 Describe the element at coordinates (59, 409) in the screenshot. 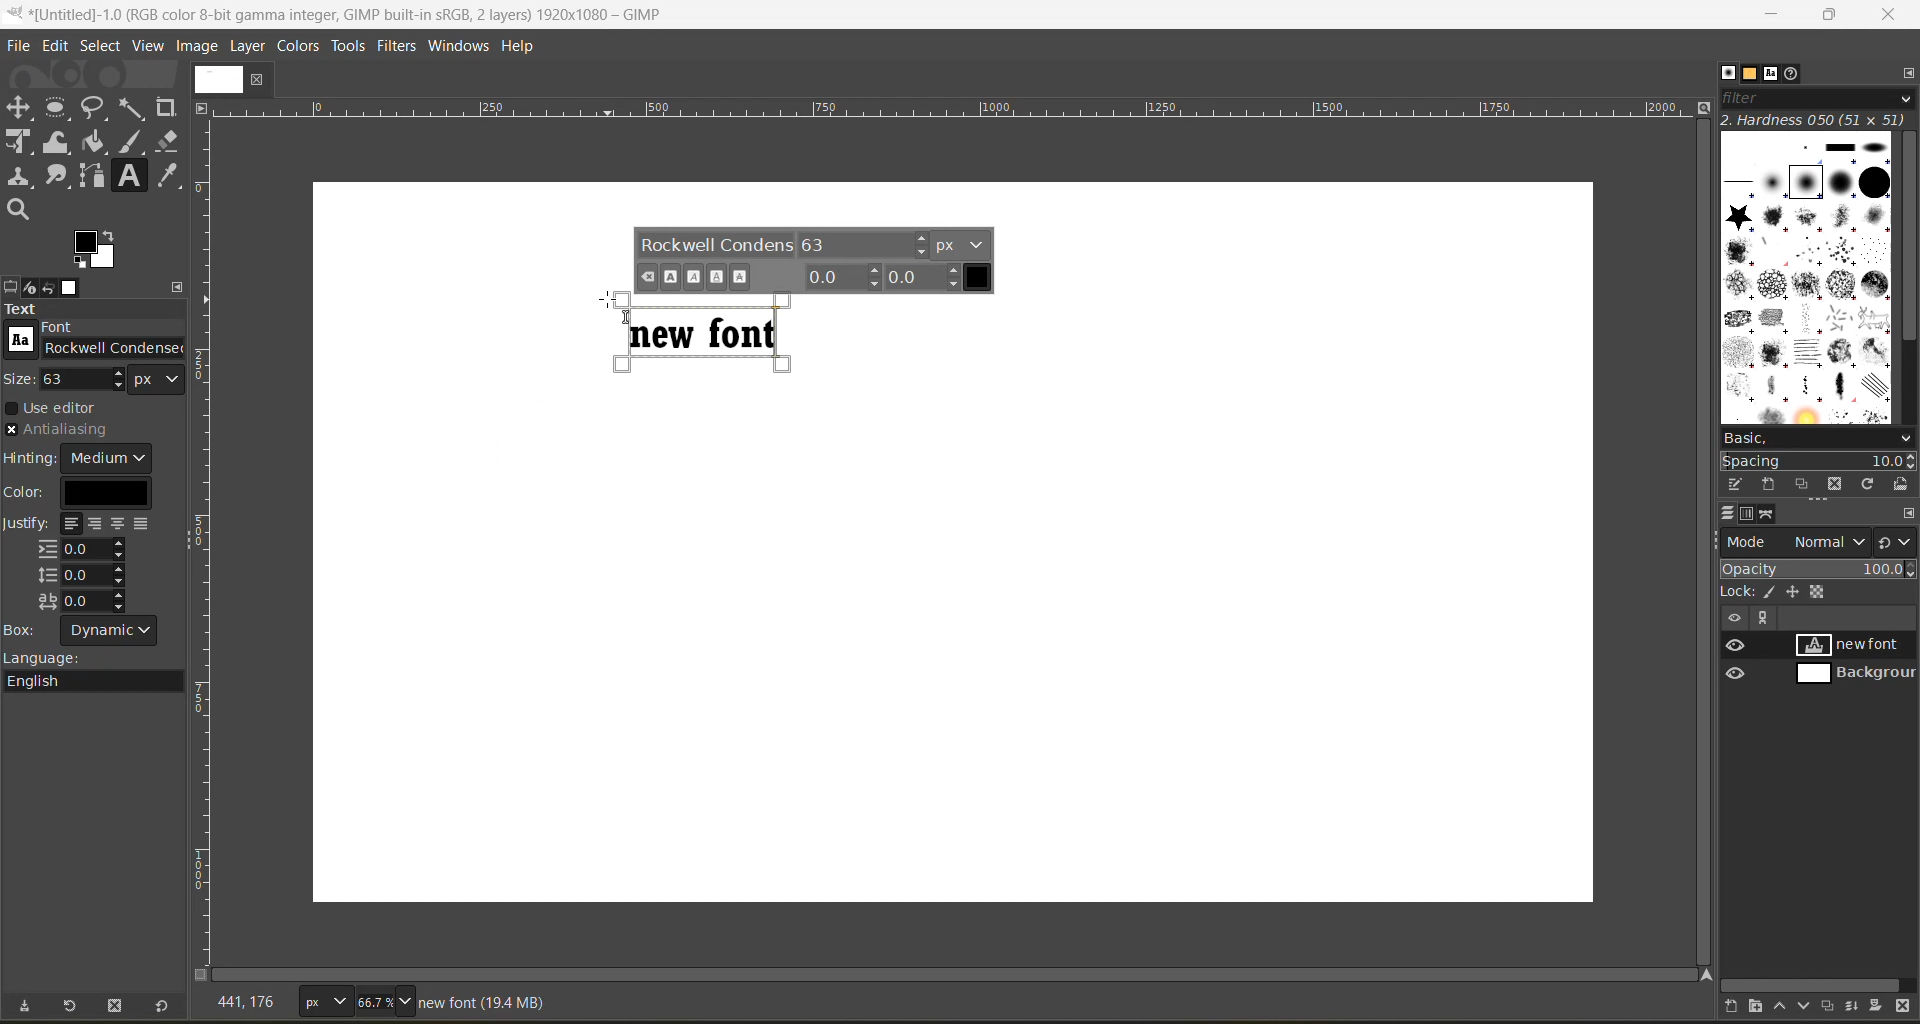

I see `use editor` at that location.